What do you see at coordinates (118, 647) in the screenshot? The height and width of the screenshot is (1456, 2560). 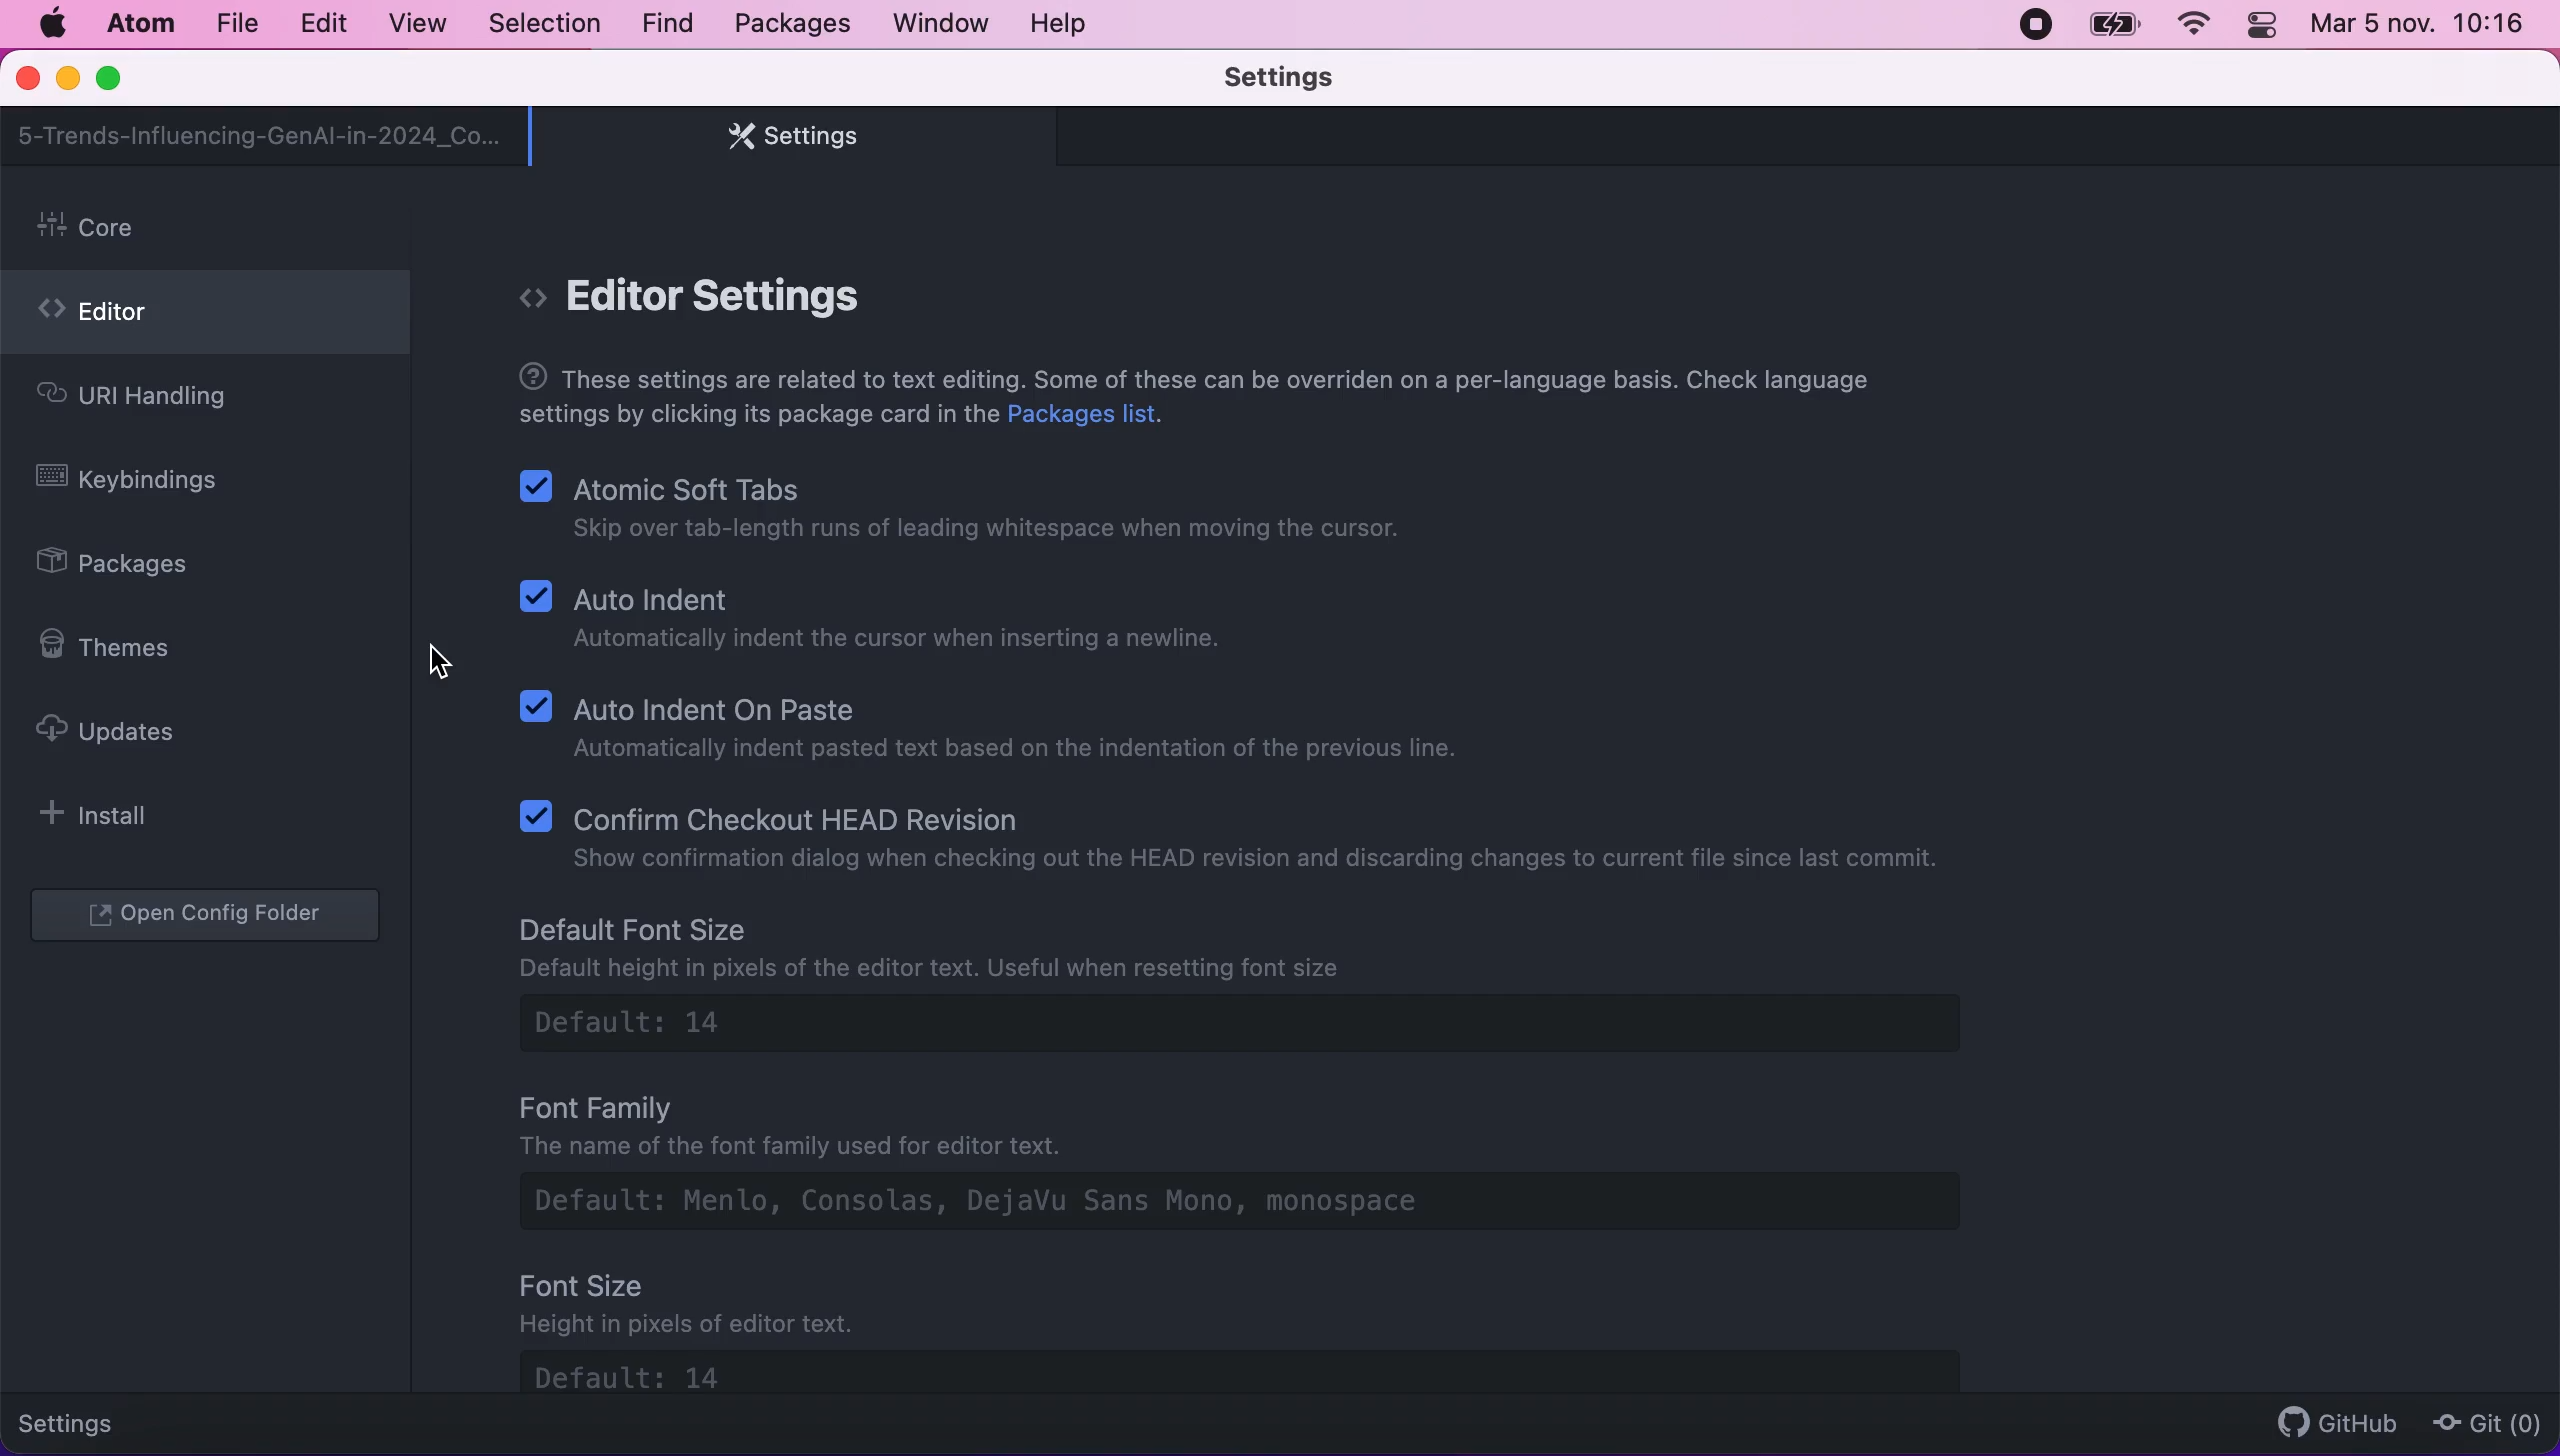 I see `themes` at bounding box center [118, 647].